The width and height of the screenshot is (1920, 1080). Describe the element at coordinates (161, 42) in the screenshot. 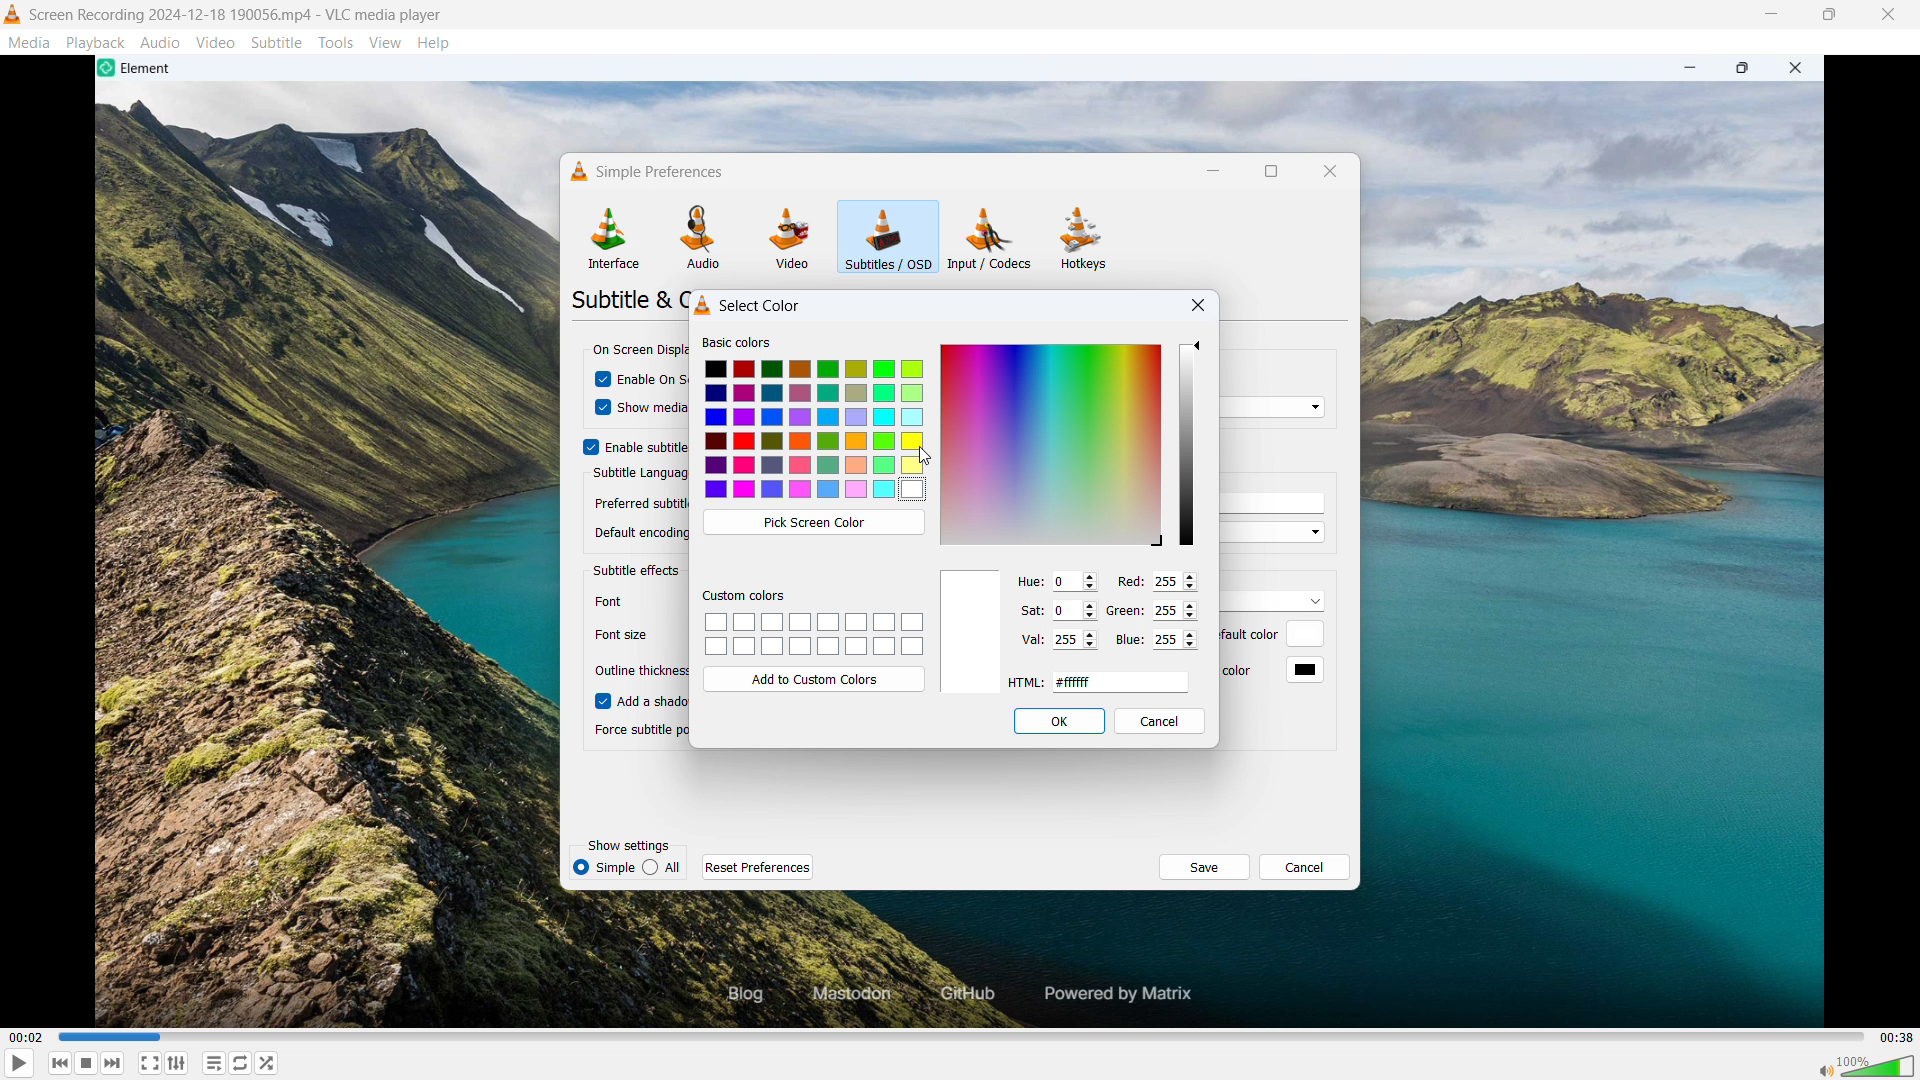

I see `Audio ` at that location.